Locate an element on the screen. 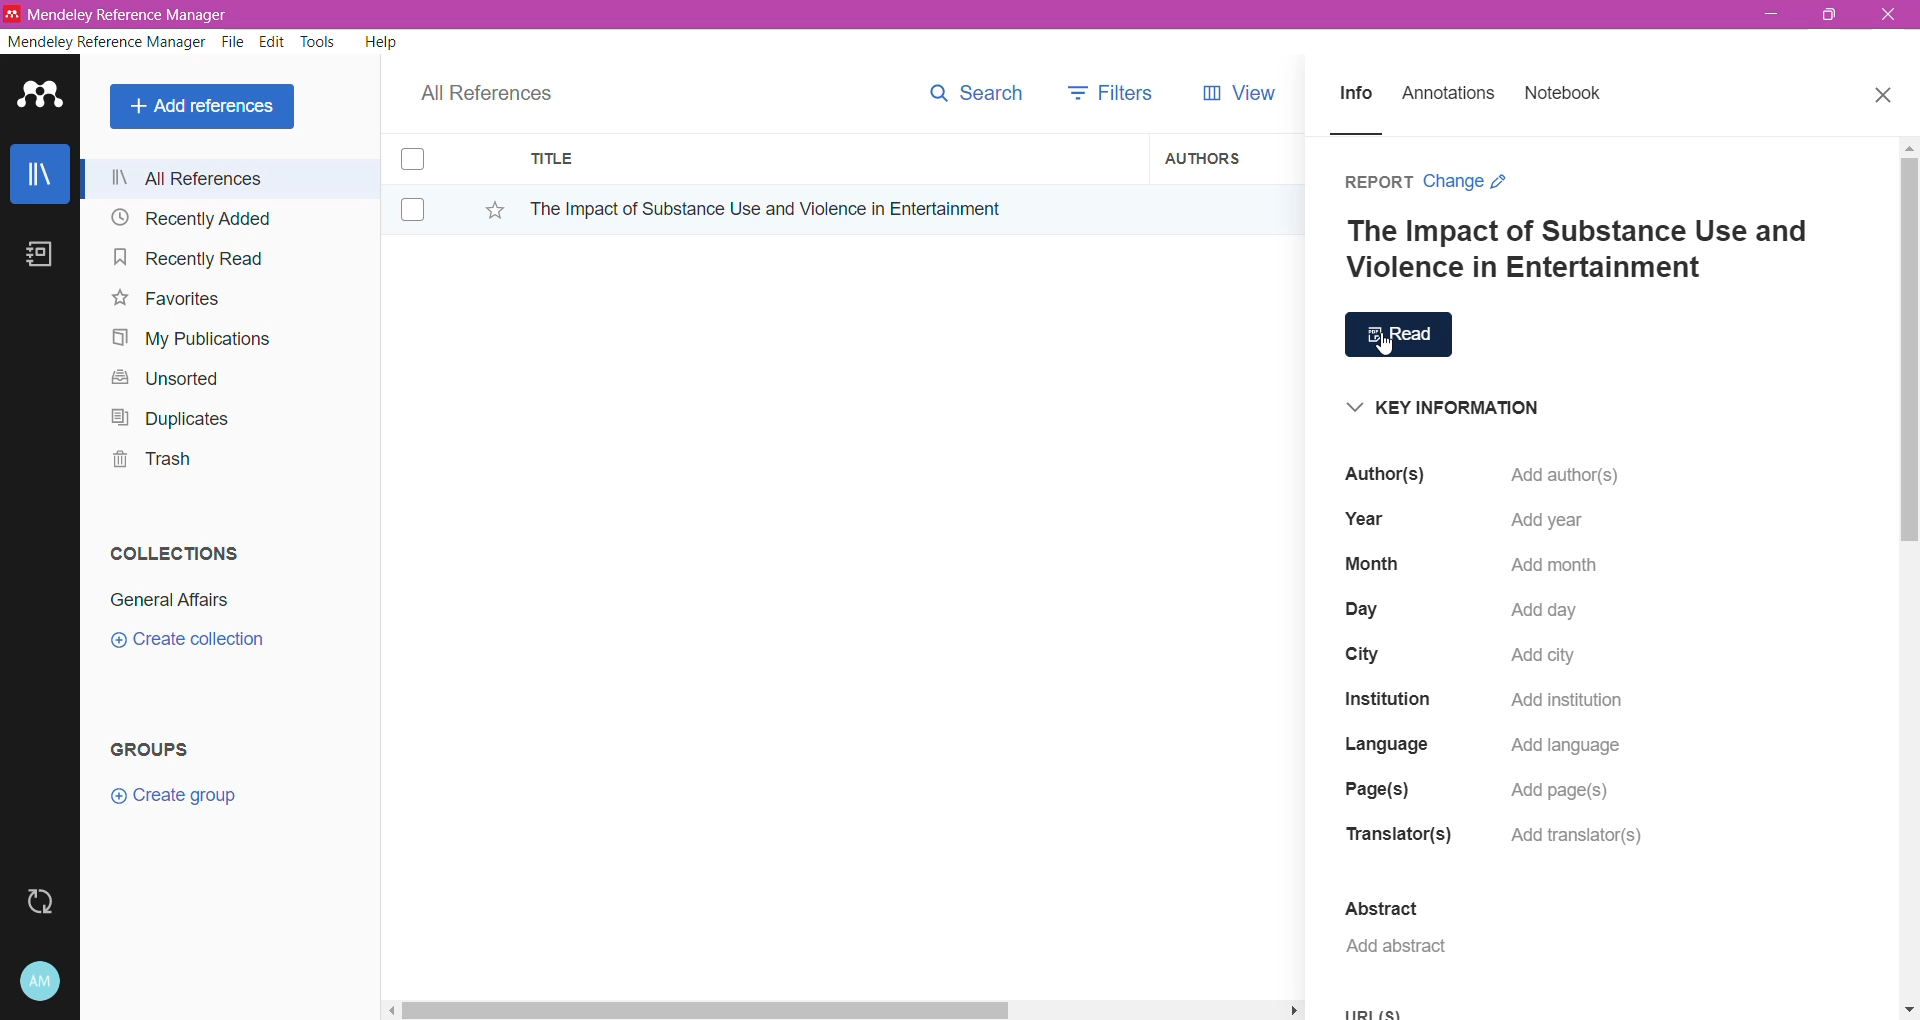 This screenshot has height=1020, width=1920. Info is located at coordinates (1354, 95).